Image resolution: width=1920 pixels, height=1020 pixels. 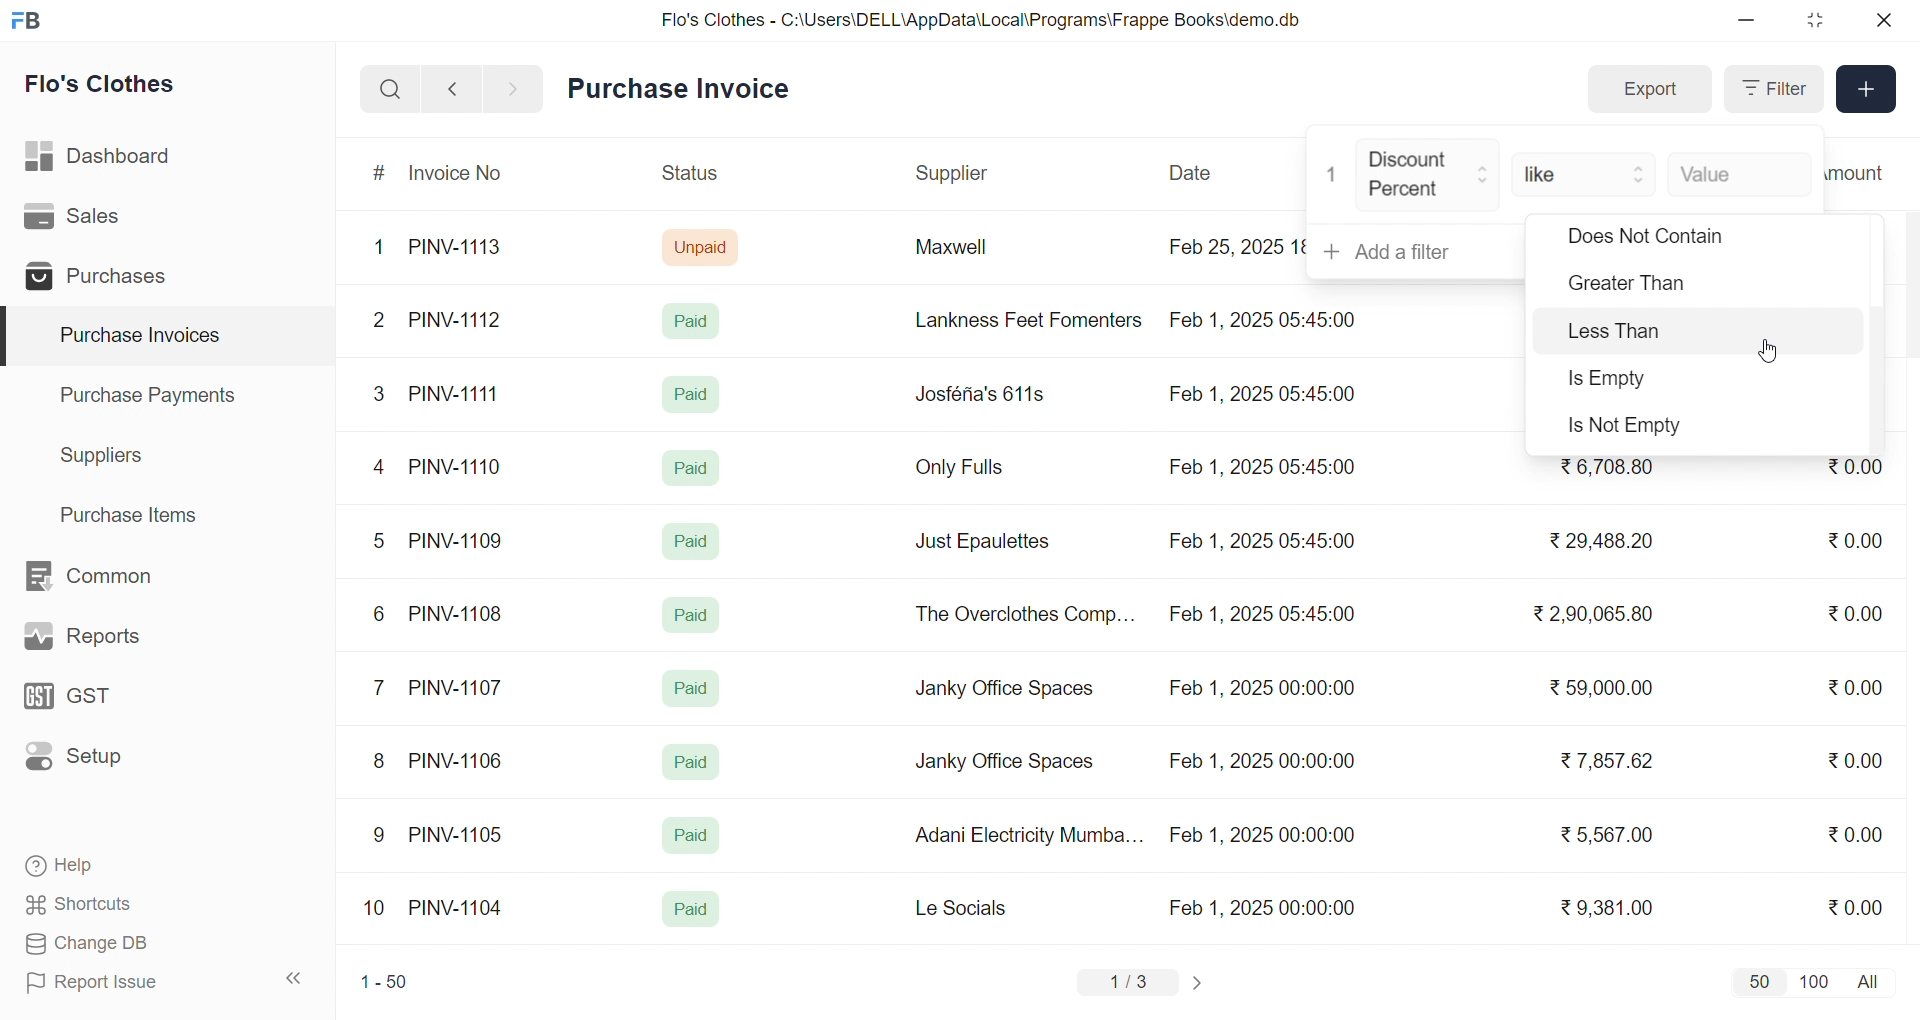 I want to click on navigate forward, so click(x=515, y=87).